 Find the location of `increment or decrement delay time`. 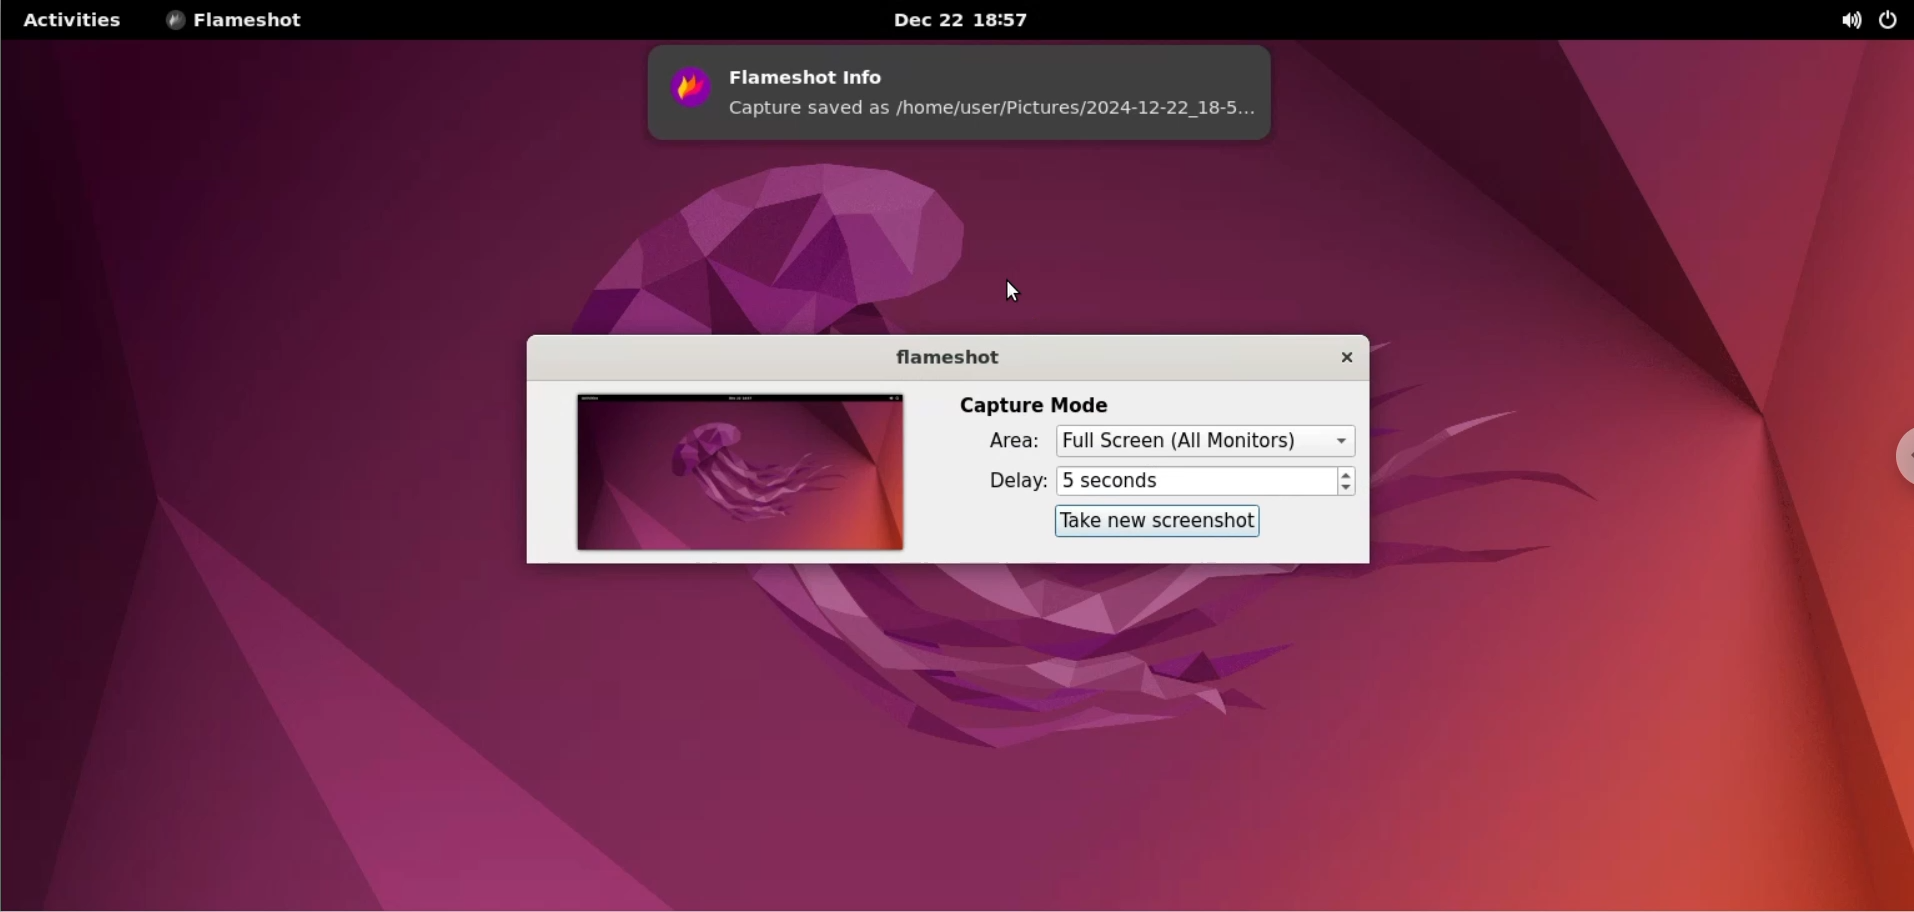

increment or decrement delay time is located at coordinates (1348, 483).